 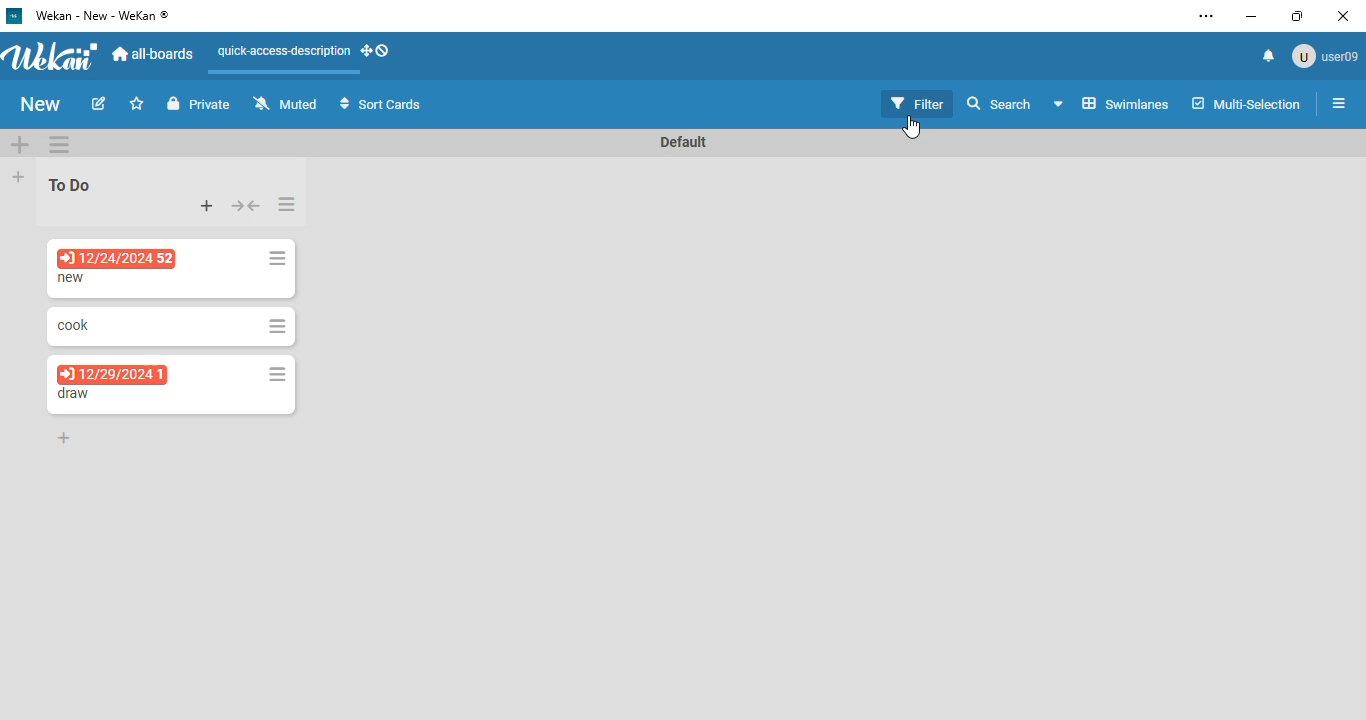 What do you see at coordinates (283, 51) in the screenshot?
I see `quick-access-description` at bounding box center [283, 51].